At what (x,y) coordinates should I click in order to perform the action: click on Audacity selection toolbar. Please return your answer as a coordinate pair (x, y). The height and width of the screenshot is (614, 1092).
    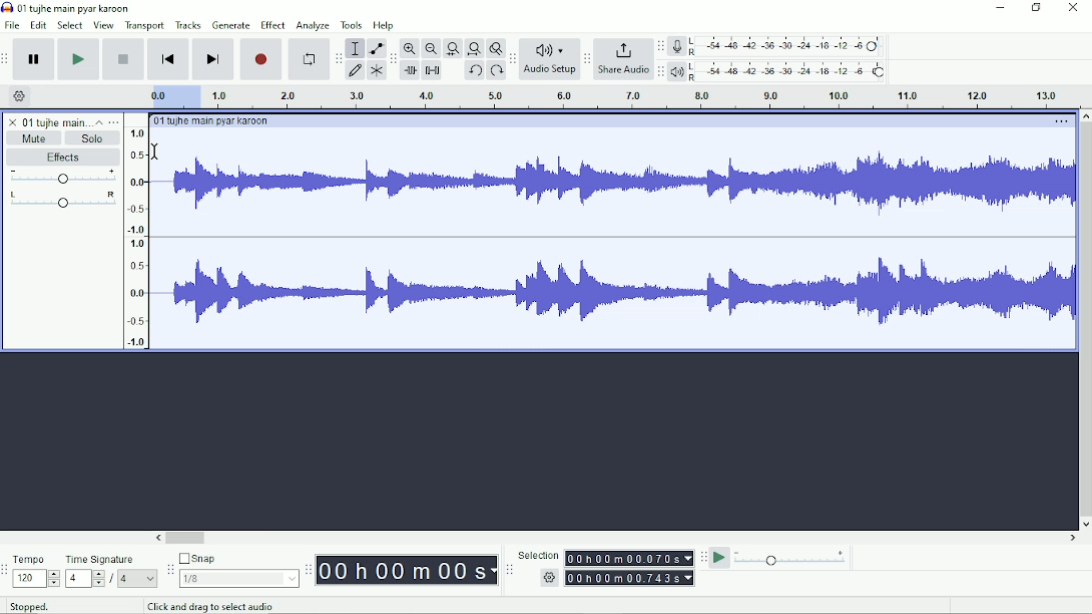
    Looking at the image, I should click on (507, 570).